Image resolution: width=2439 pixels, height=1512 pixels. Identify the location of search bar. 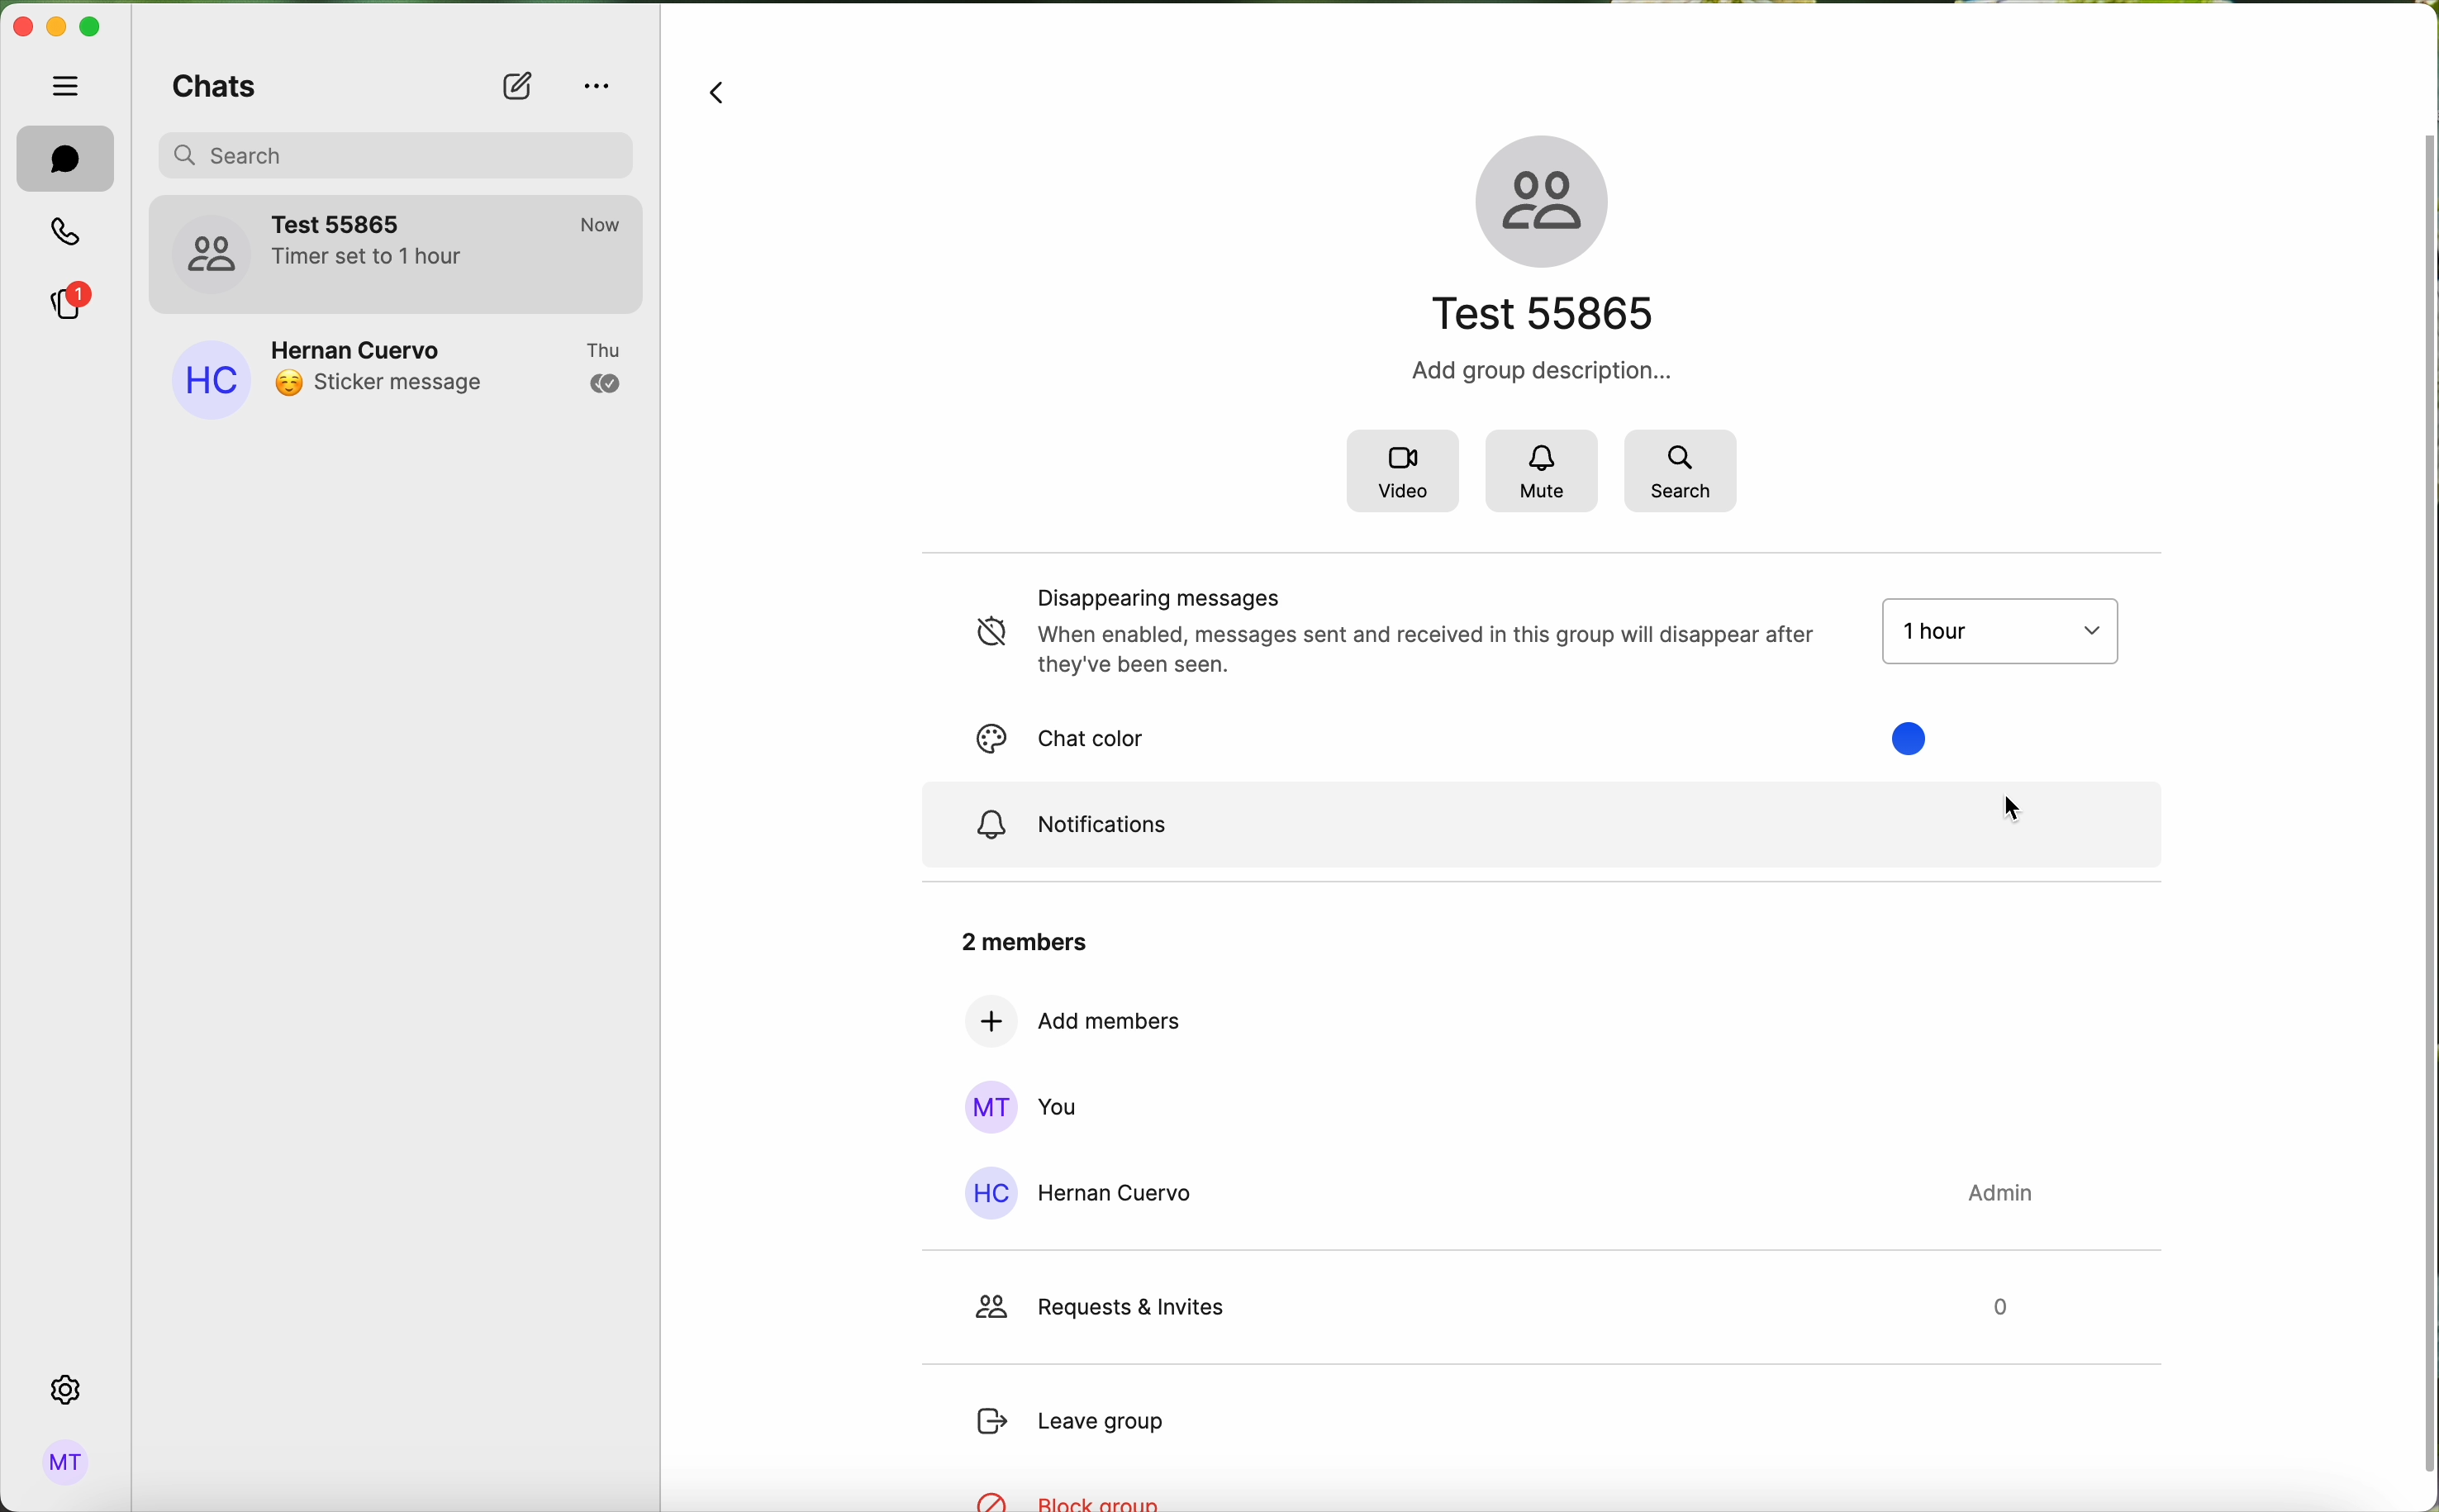
(402, 152).